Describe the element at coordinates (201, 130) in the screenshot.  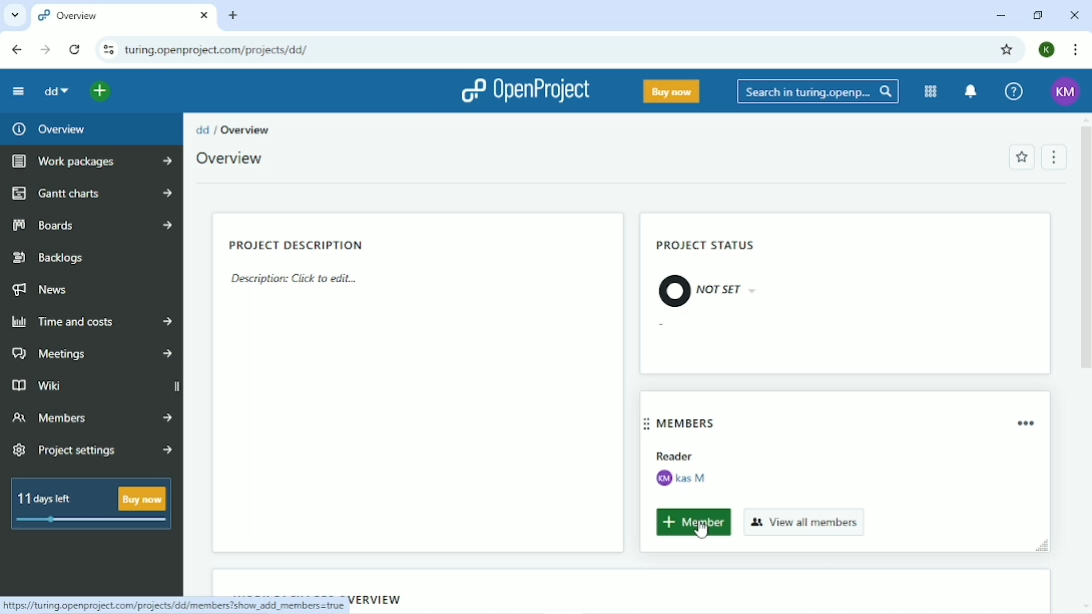
I see `dd` at that location.